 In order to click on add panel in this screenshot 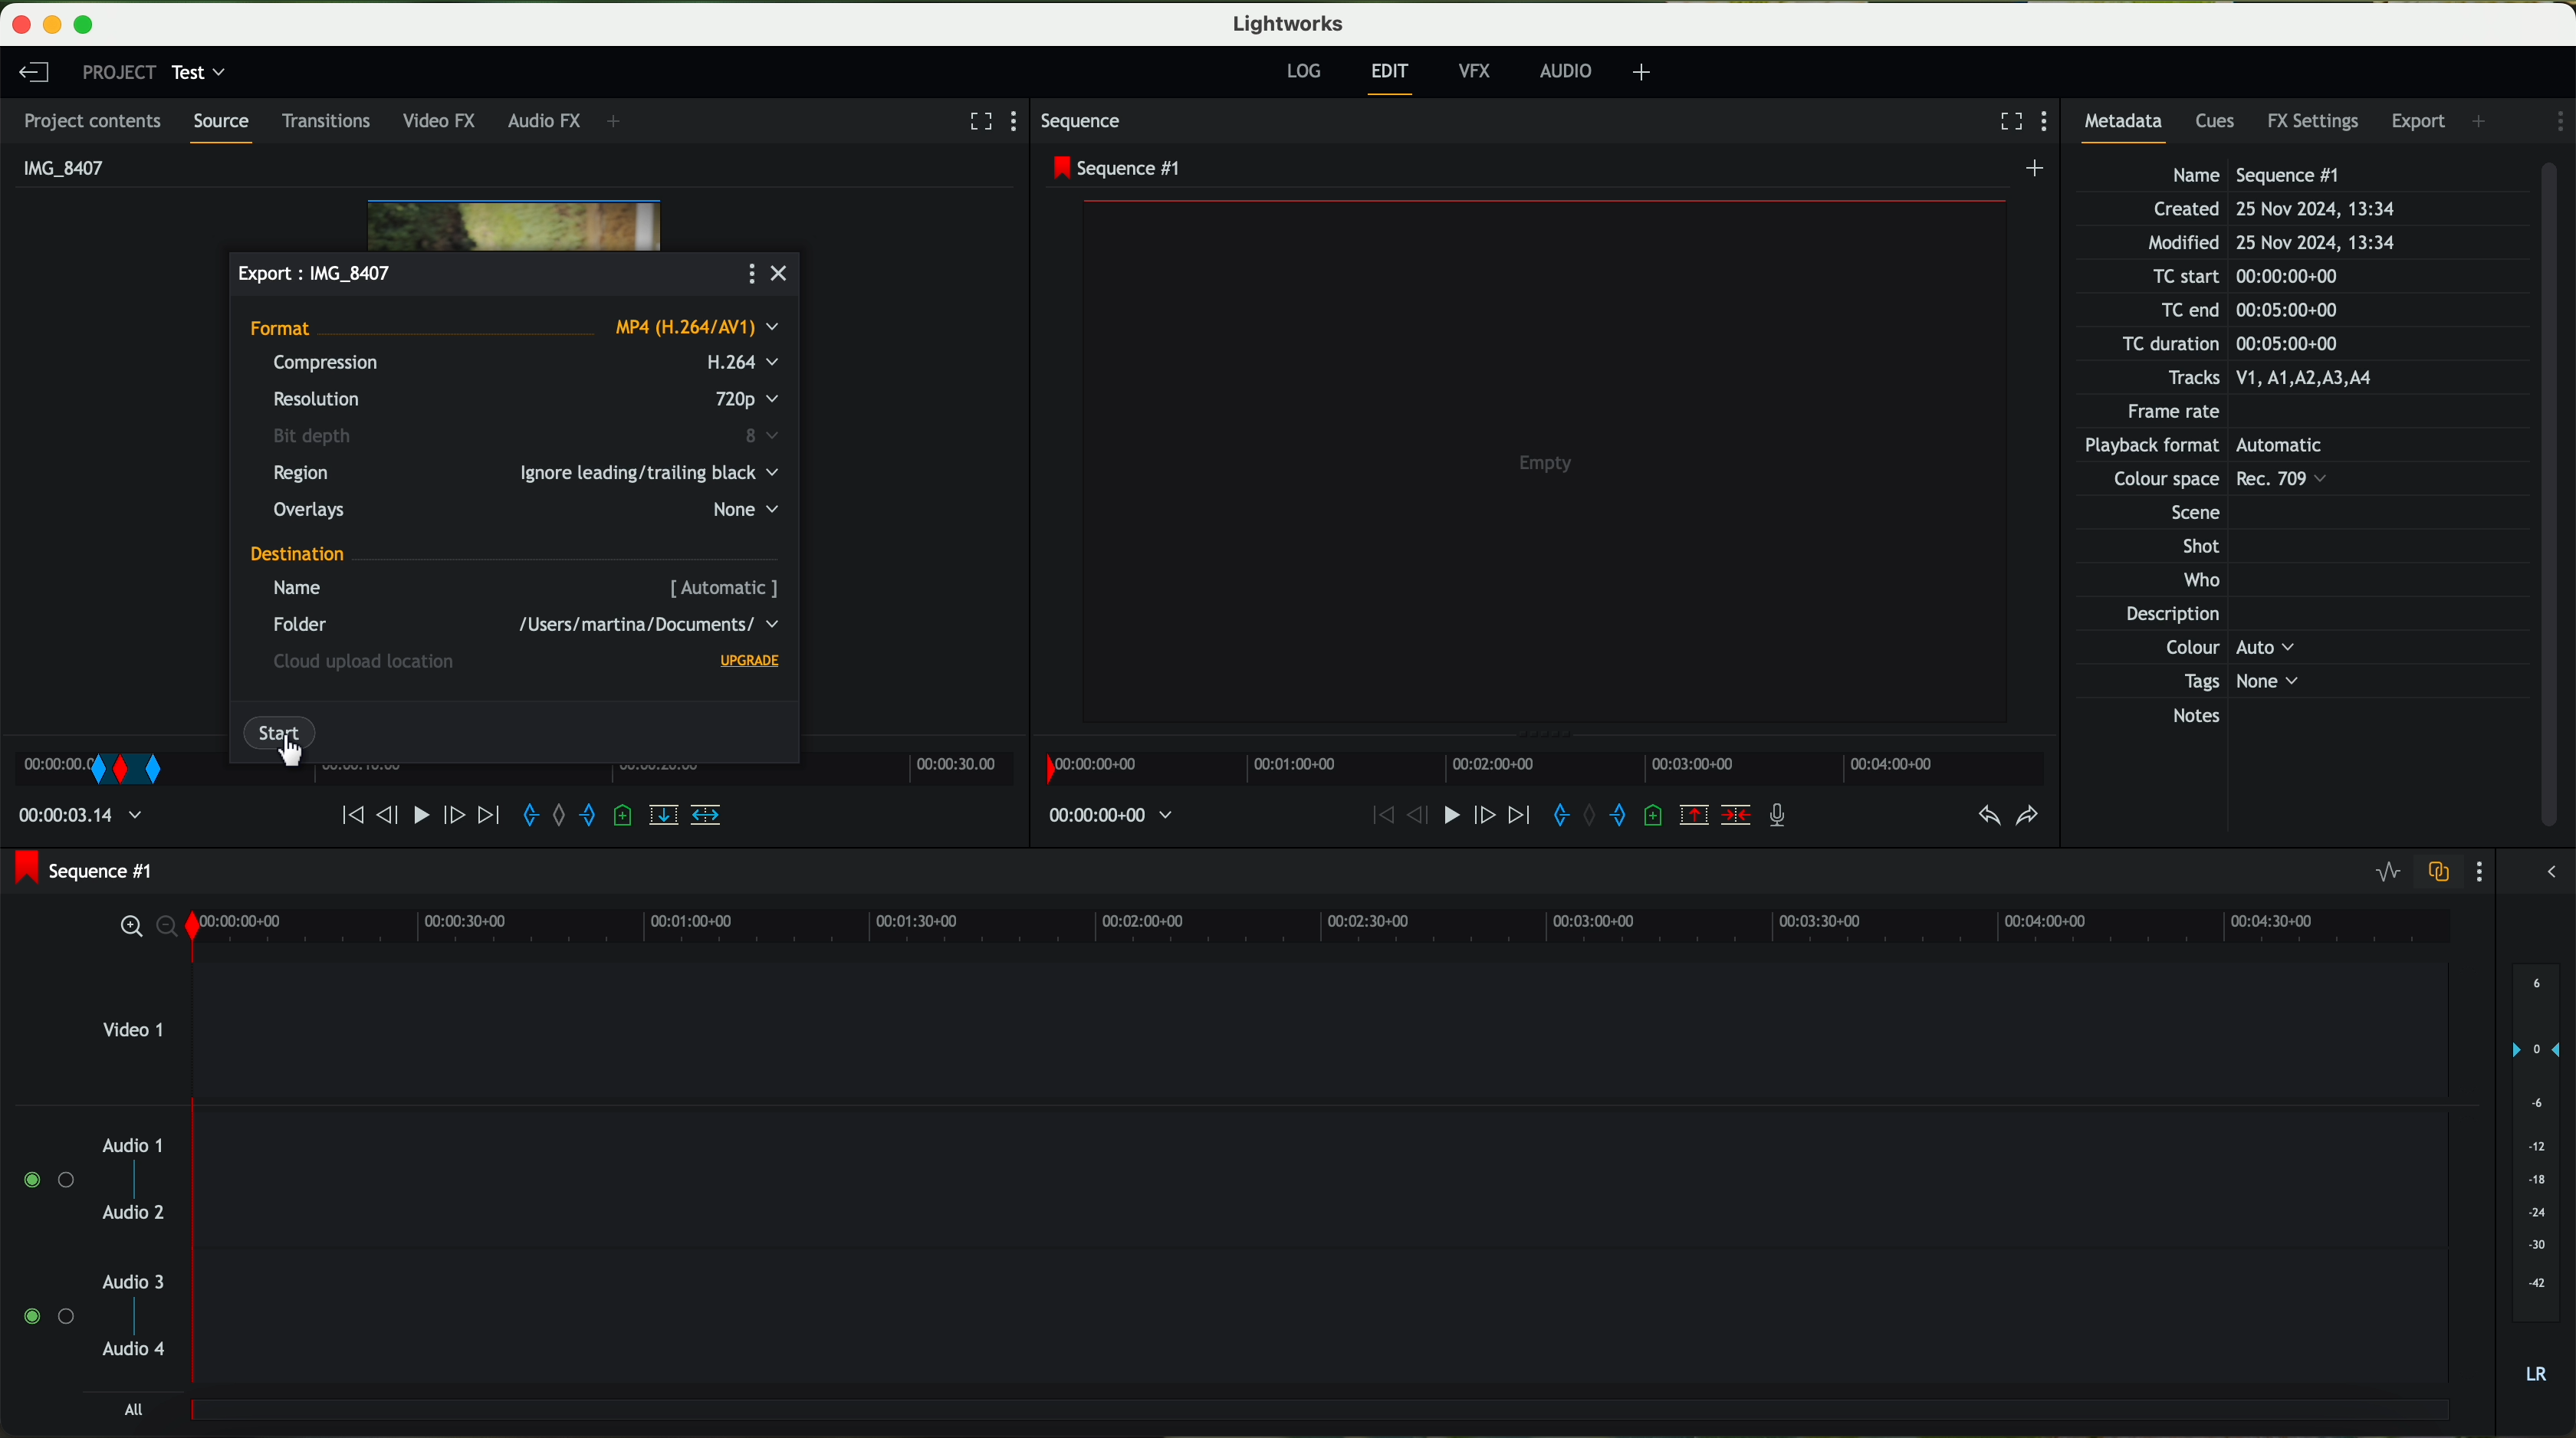, I will do `click(2482, 119)`.